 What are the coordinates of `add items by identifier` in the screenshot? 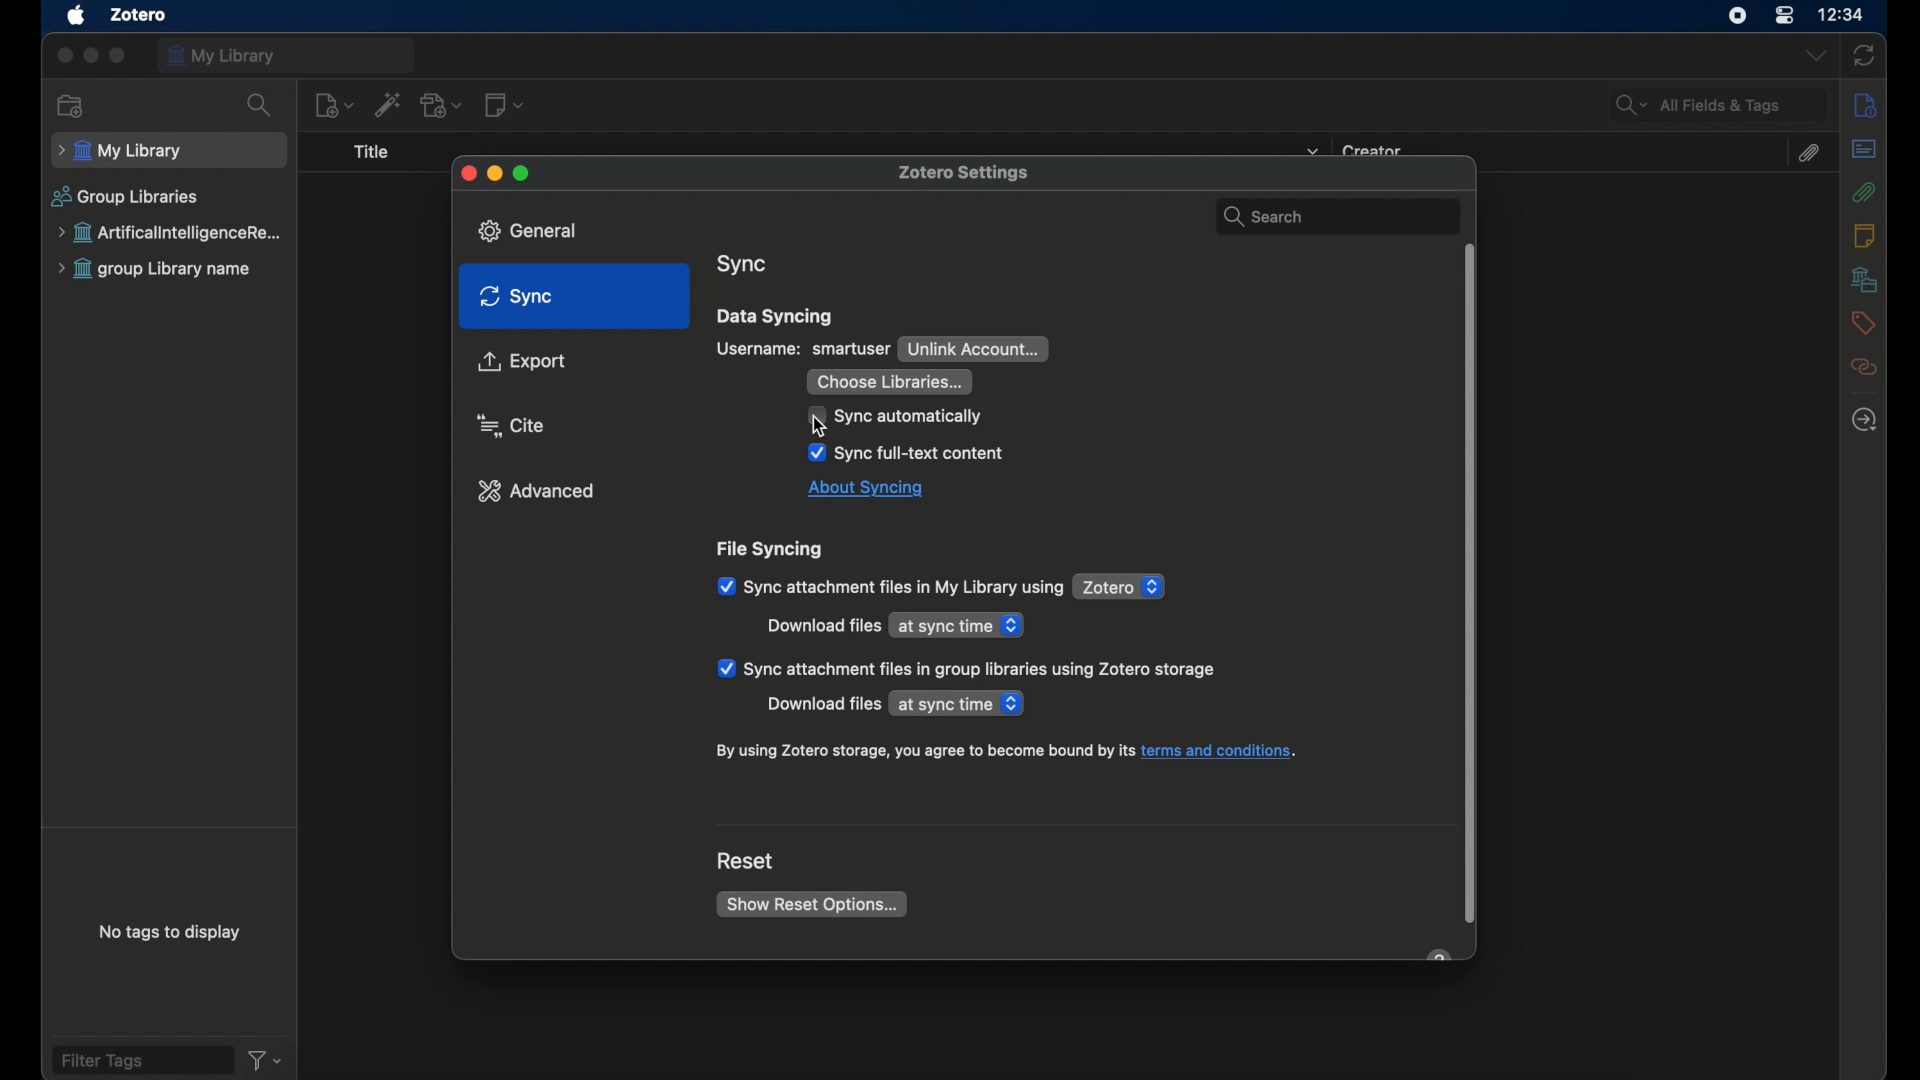 It's located at (390, 105).